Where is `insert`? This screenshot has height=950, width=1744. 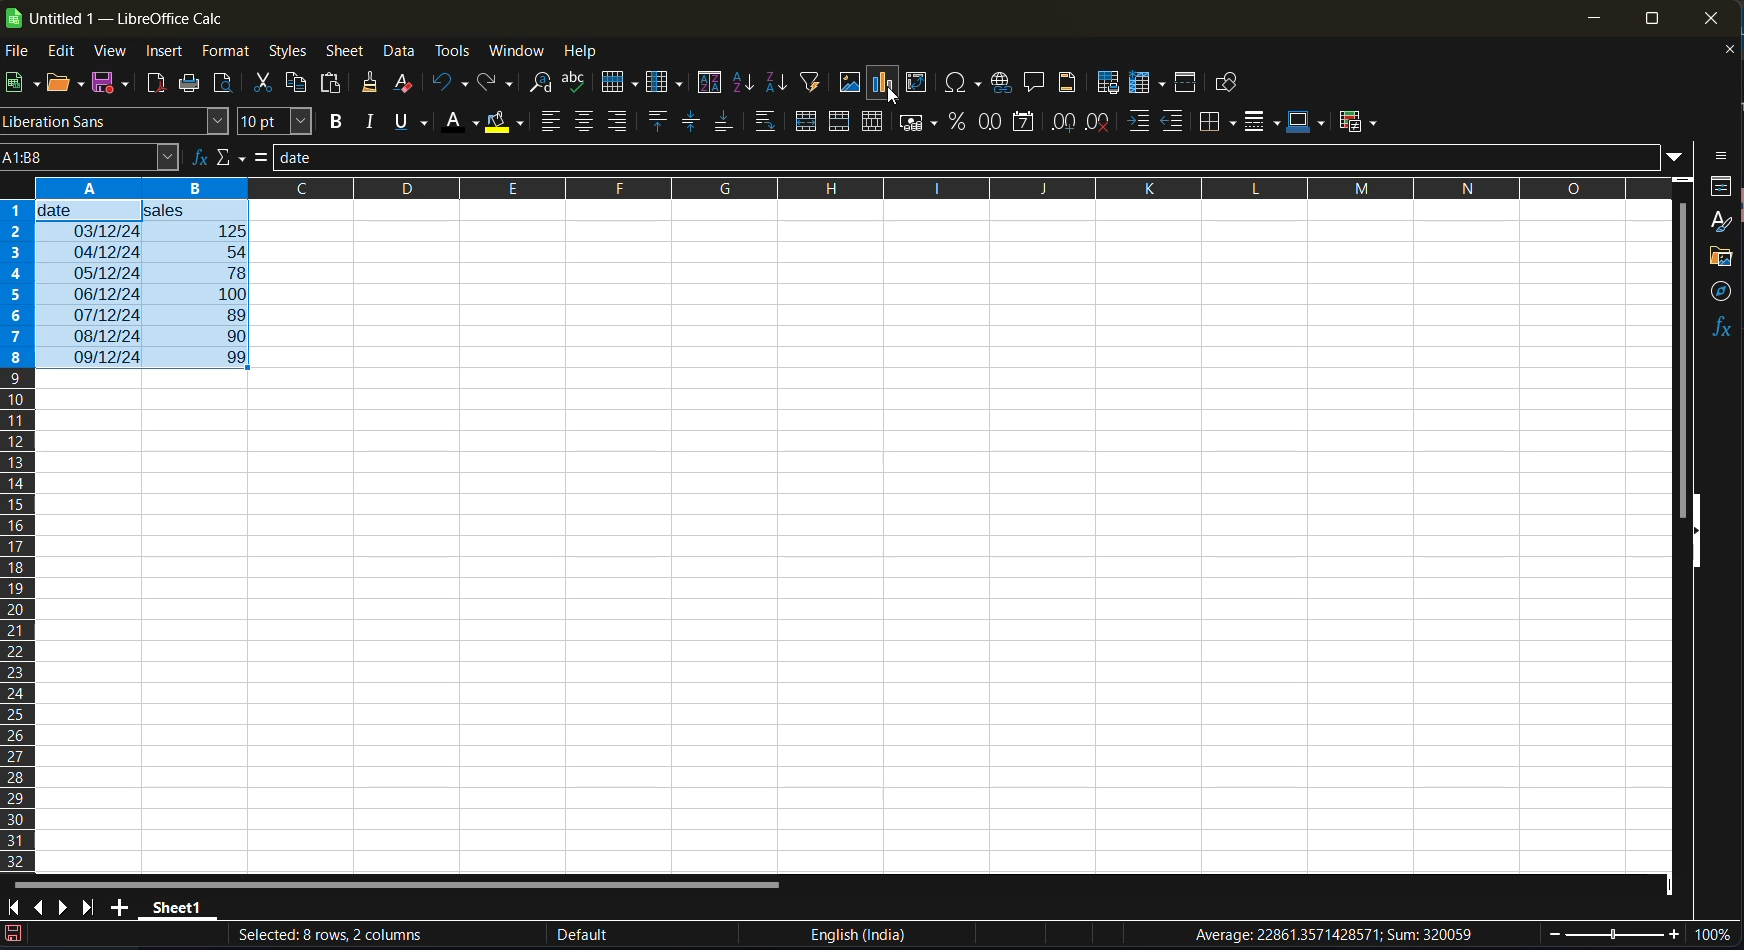
insert is located at coordinates (168, 54).